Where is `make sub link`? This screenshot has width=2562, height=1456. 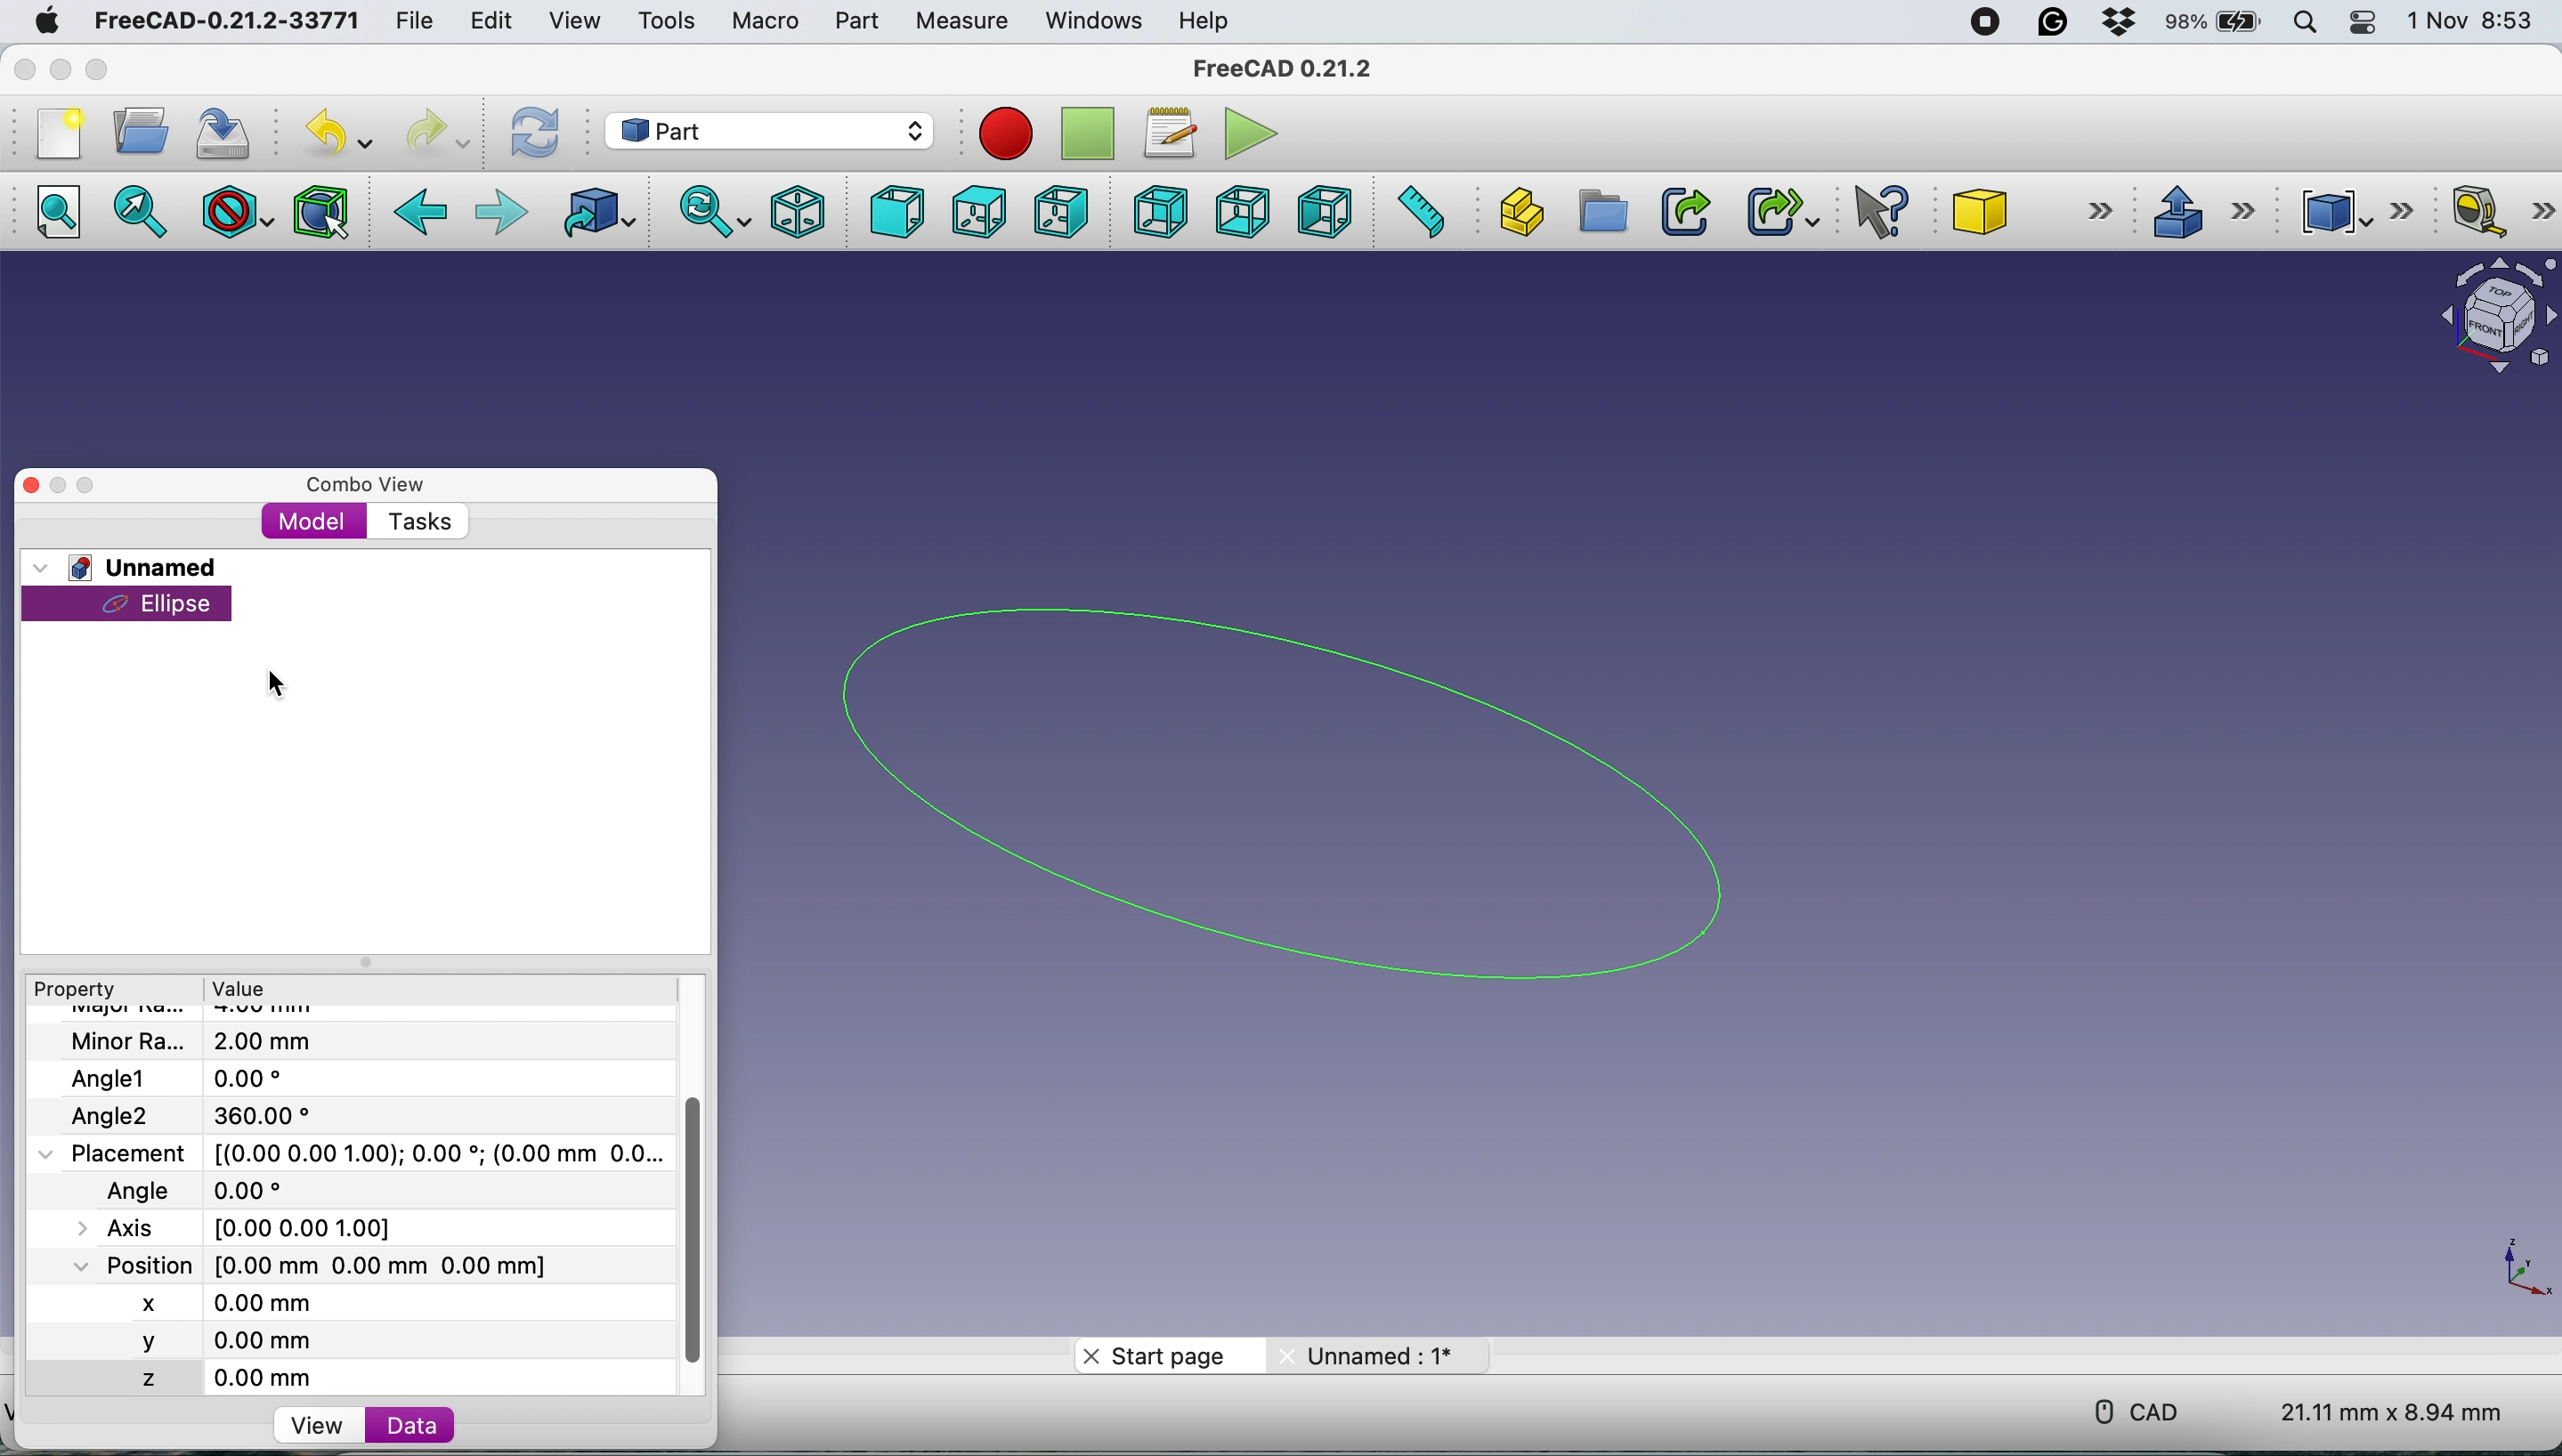 make sub link is located at coordinates (1776, 213).